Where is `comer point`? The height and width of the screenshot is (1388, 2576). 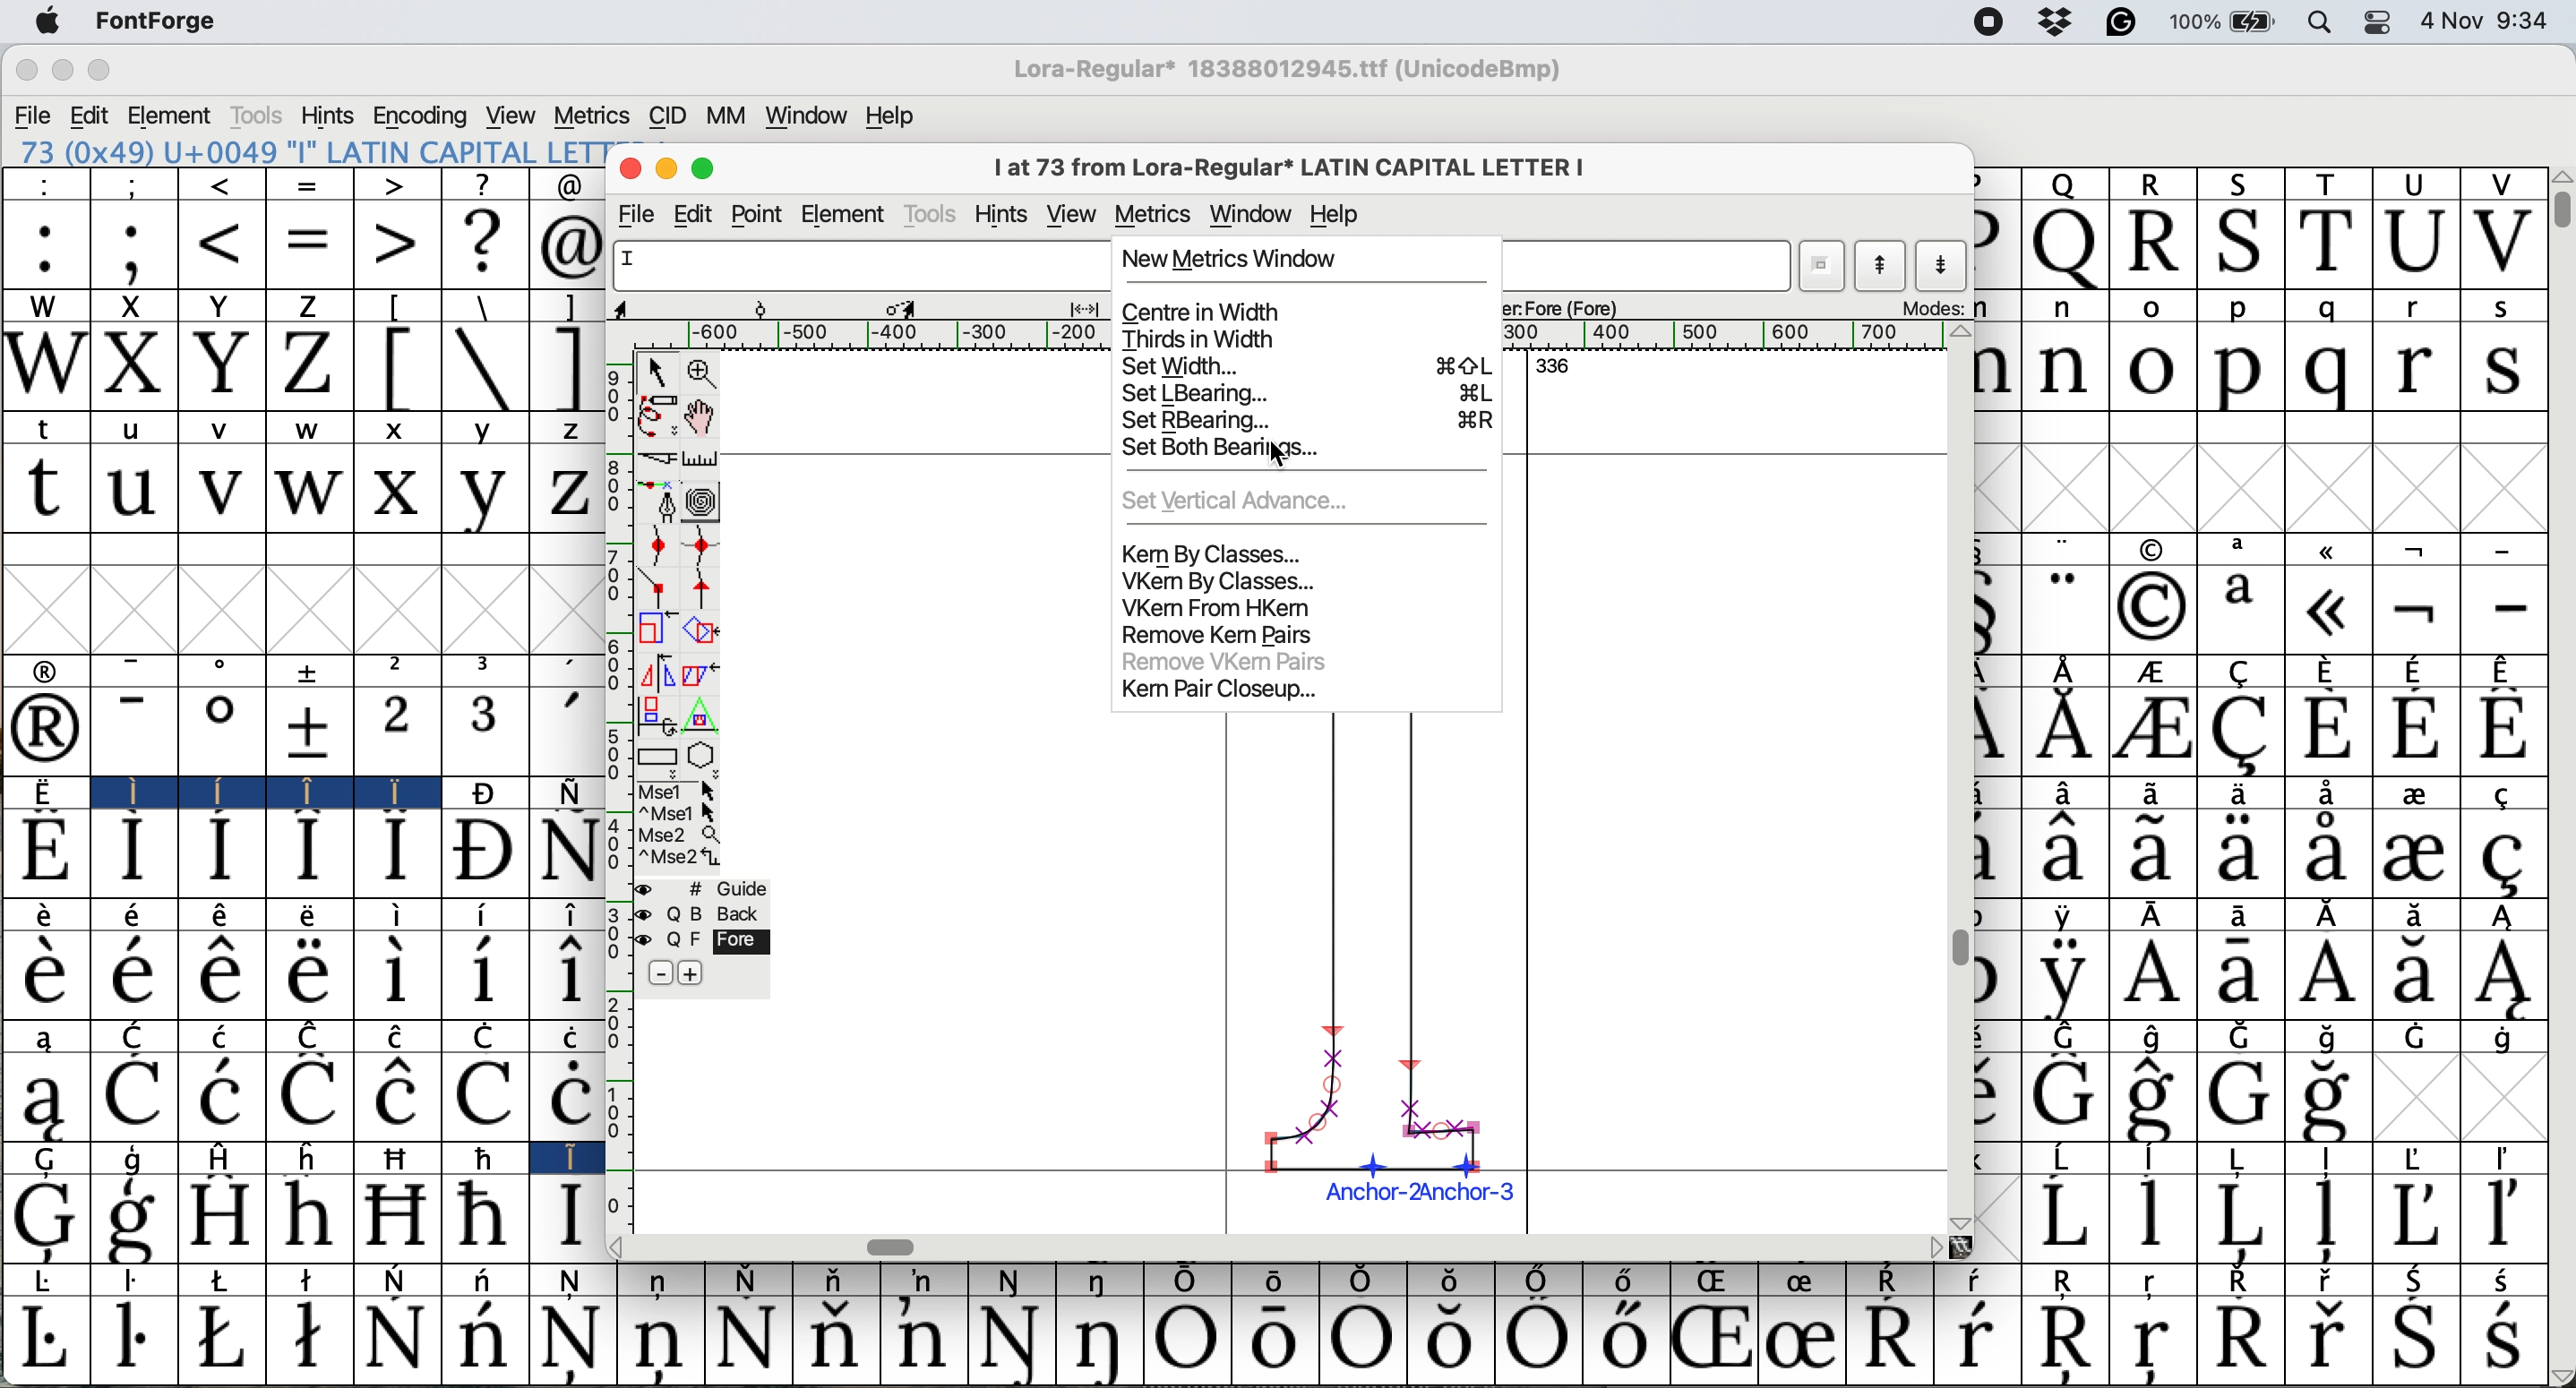
comer point is located at coordinates (657, 589).